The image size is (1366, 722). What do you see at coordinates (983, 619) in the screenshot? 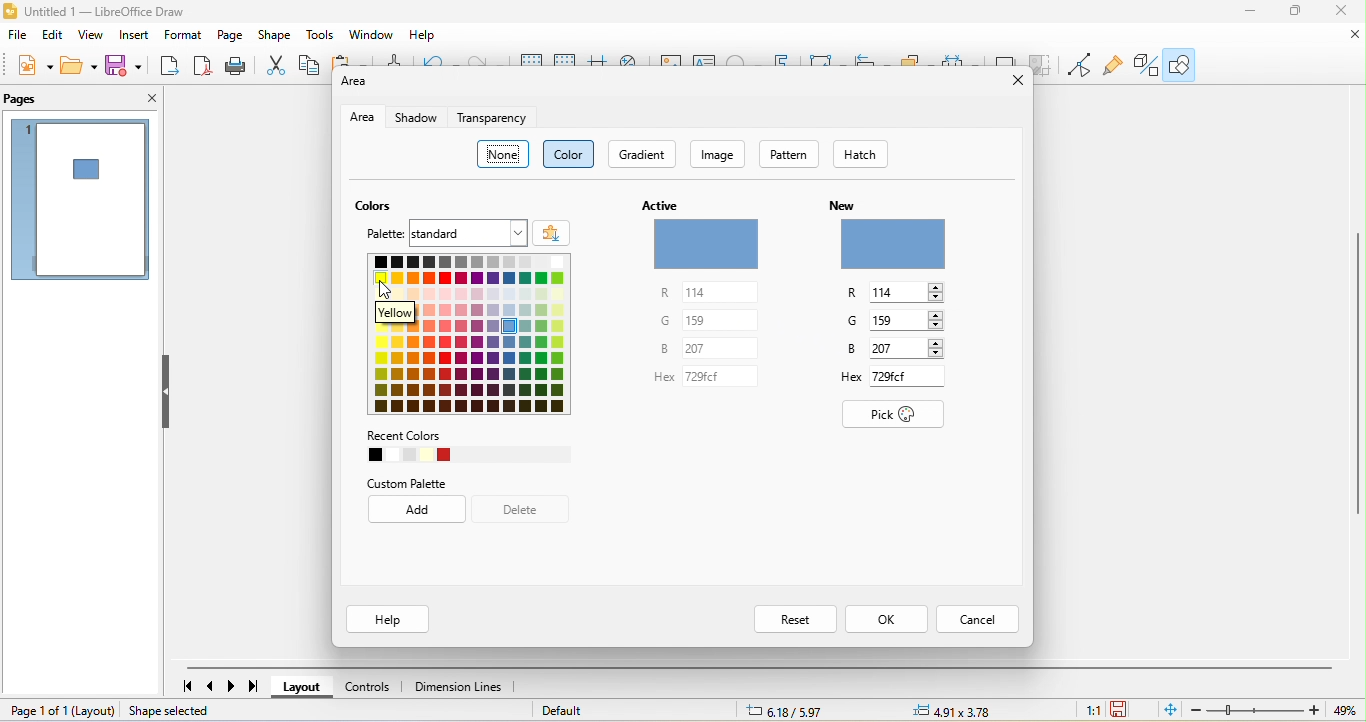
I see `cancel` at bounding box center [983, 619].